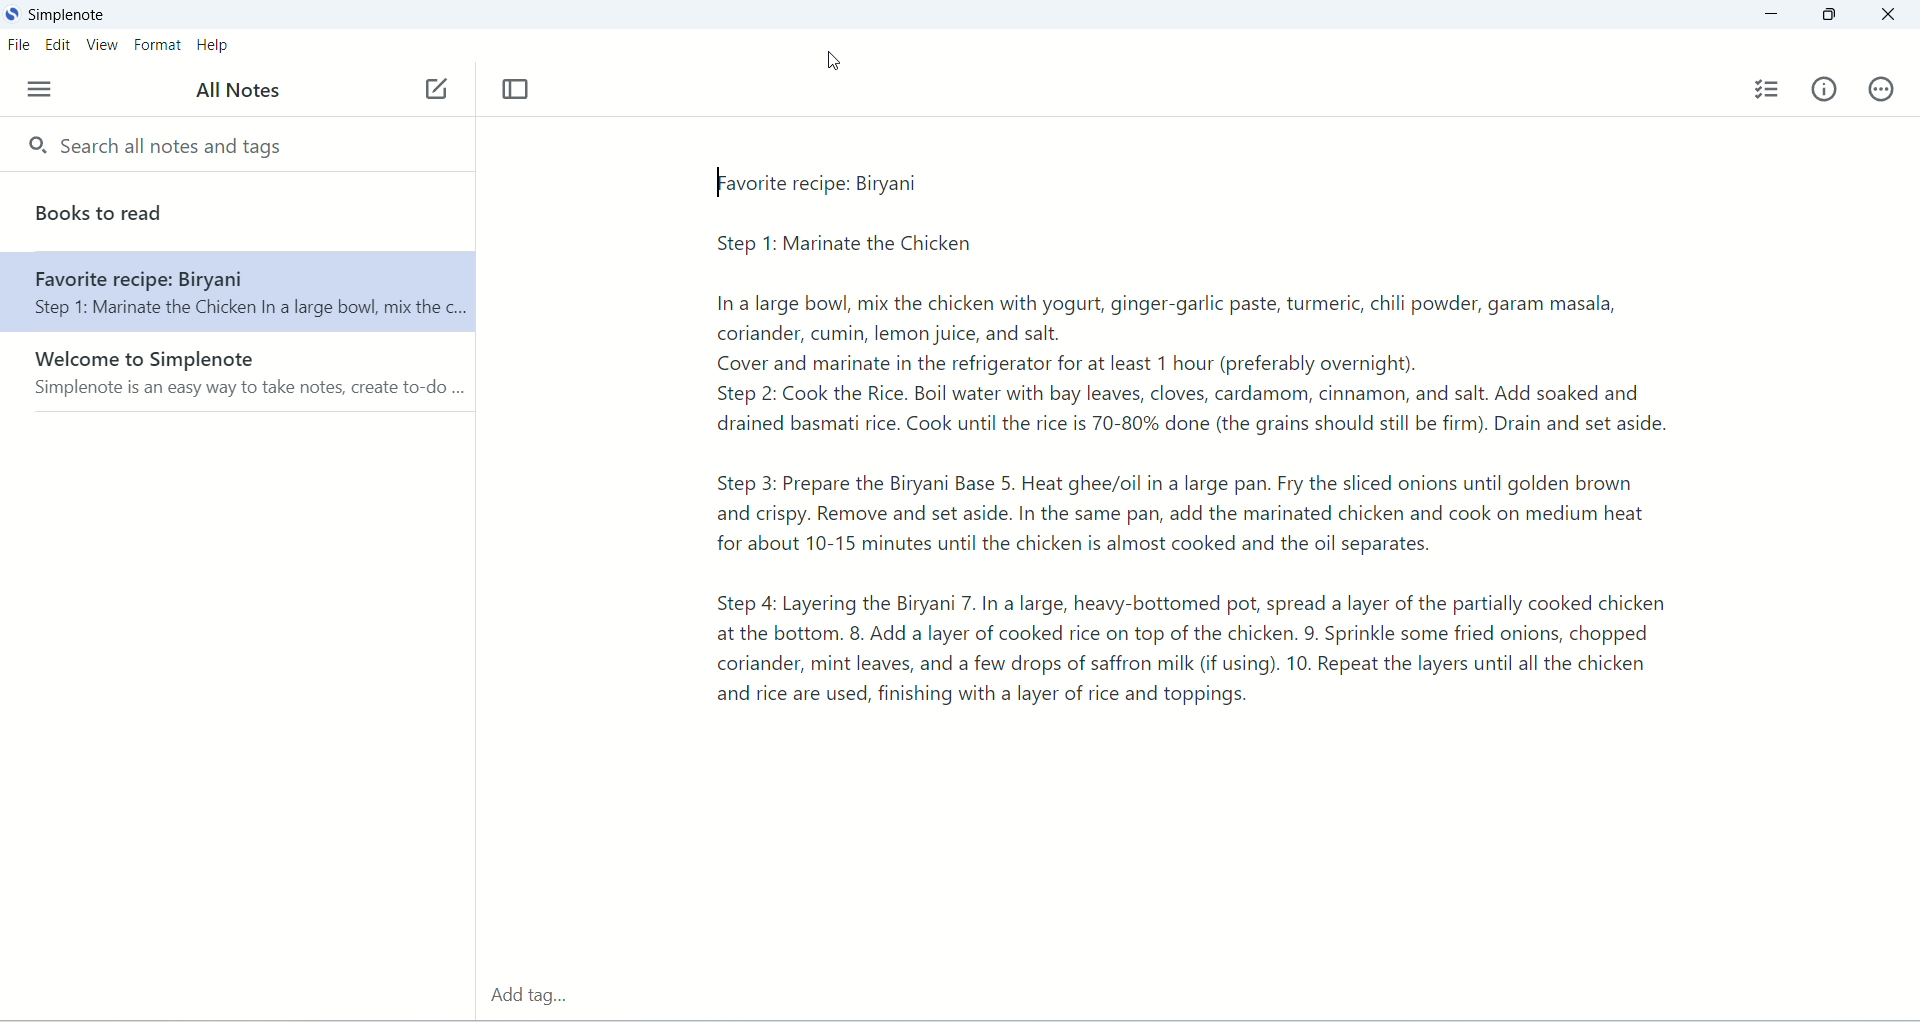  Describe the element at coordinates (157, 48) in the screenshot. I see `format` at that location.